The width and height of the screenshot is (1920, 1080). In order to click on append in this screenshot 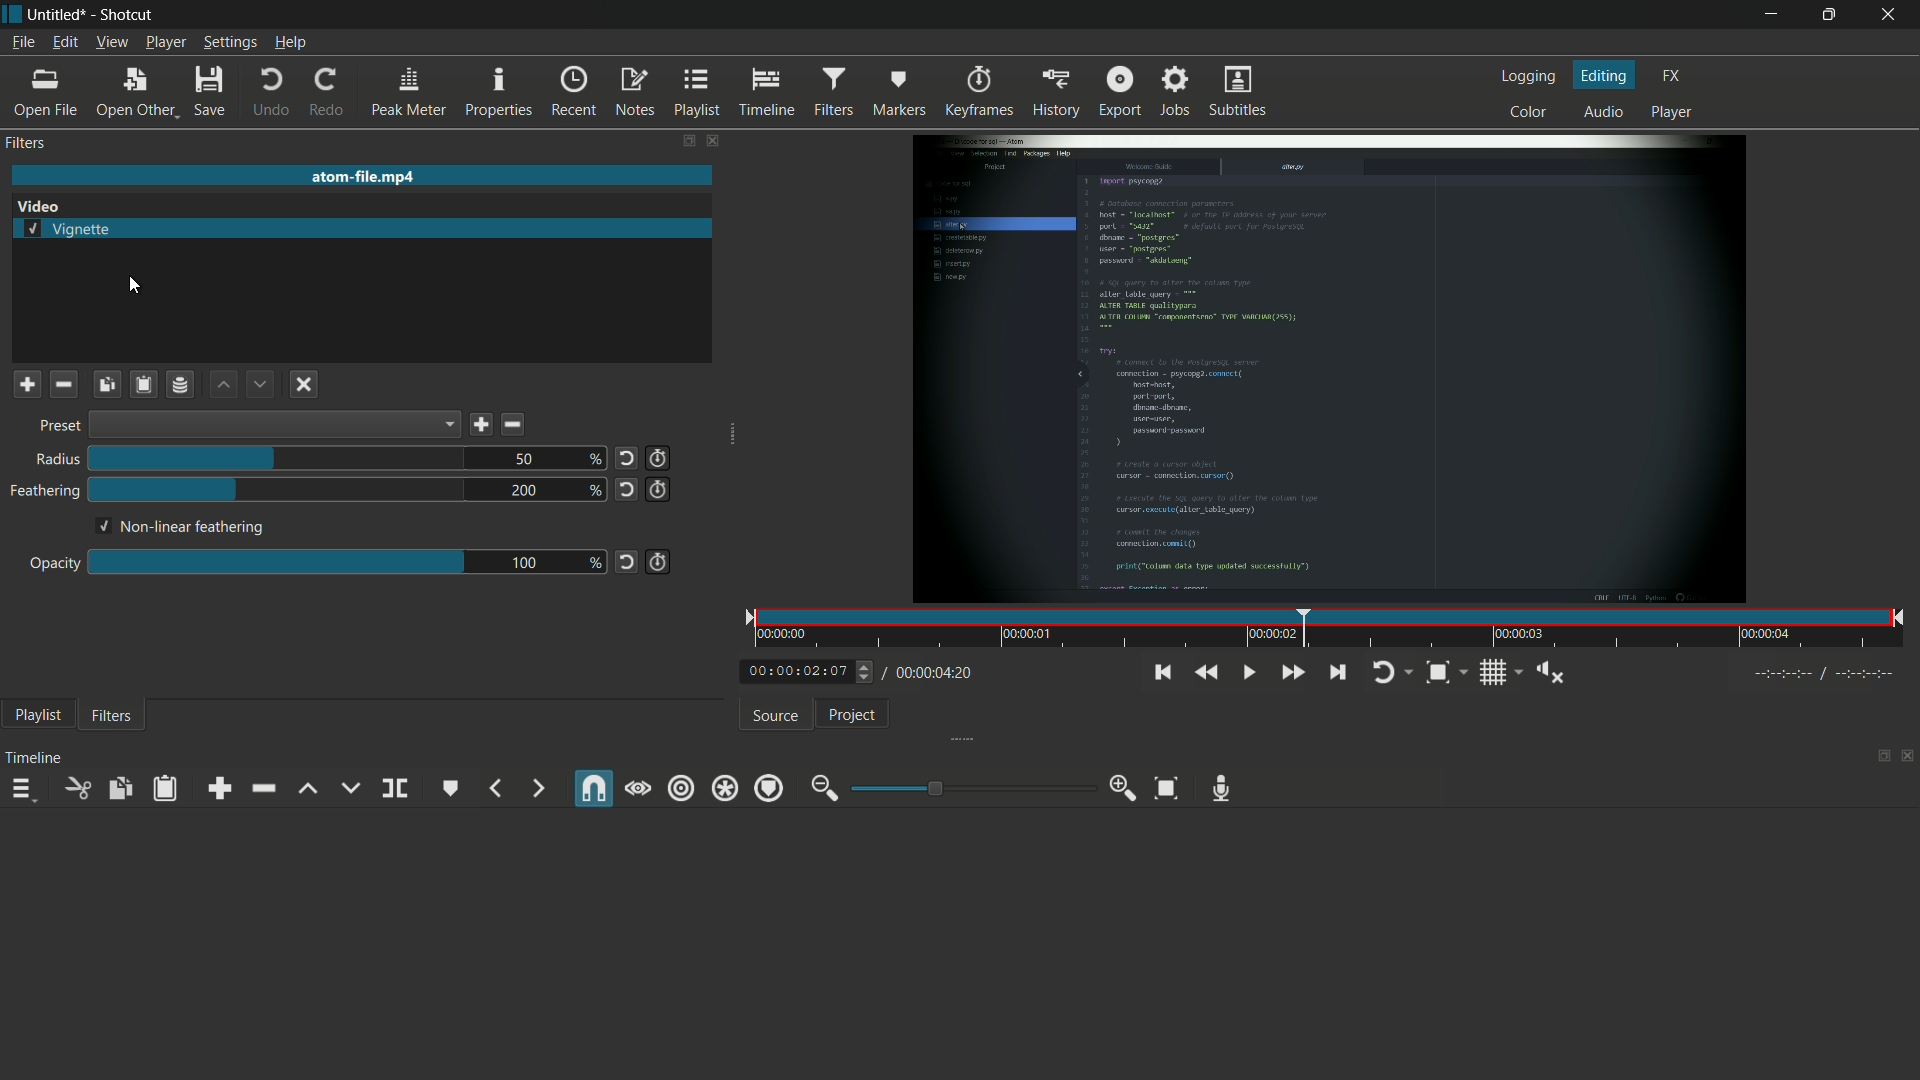, I will do `click(217, 788)`.